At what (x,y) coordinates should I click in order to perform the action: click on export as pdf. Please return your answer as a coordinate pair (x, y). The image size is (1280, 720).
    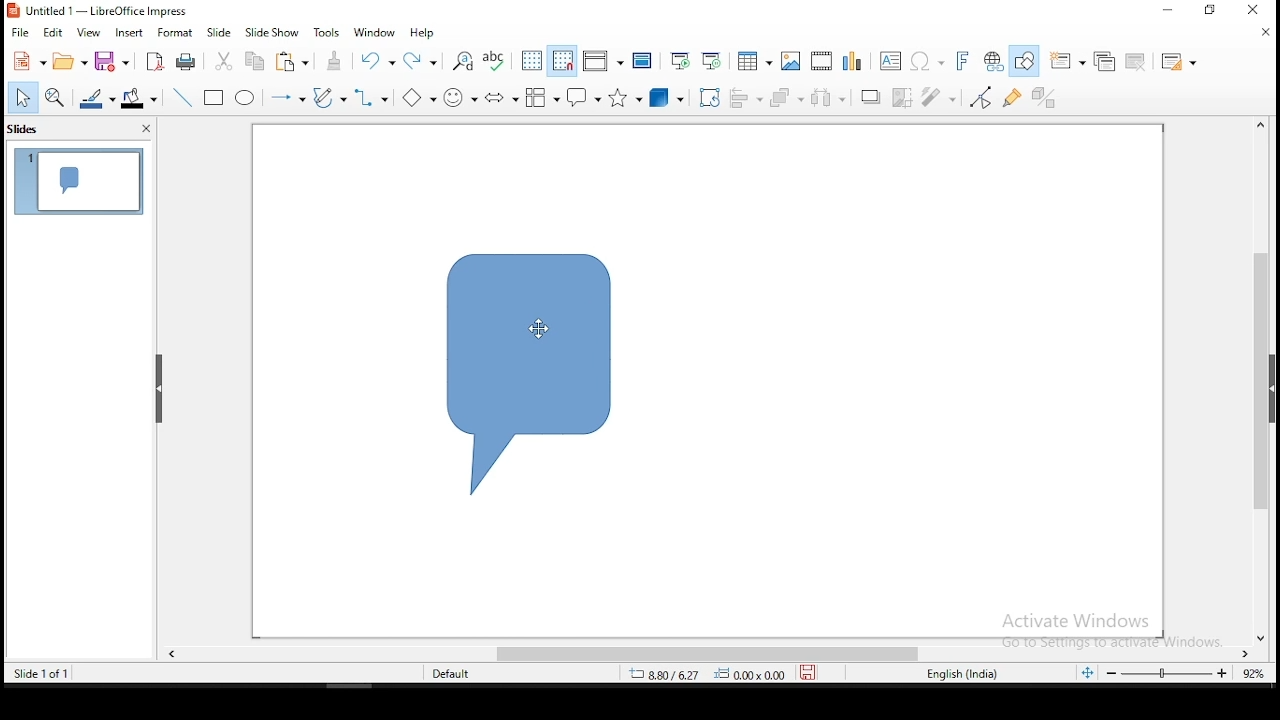
    Looking at the image, I should click on (154, 62).